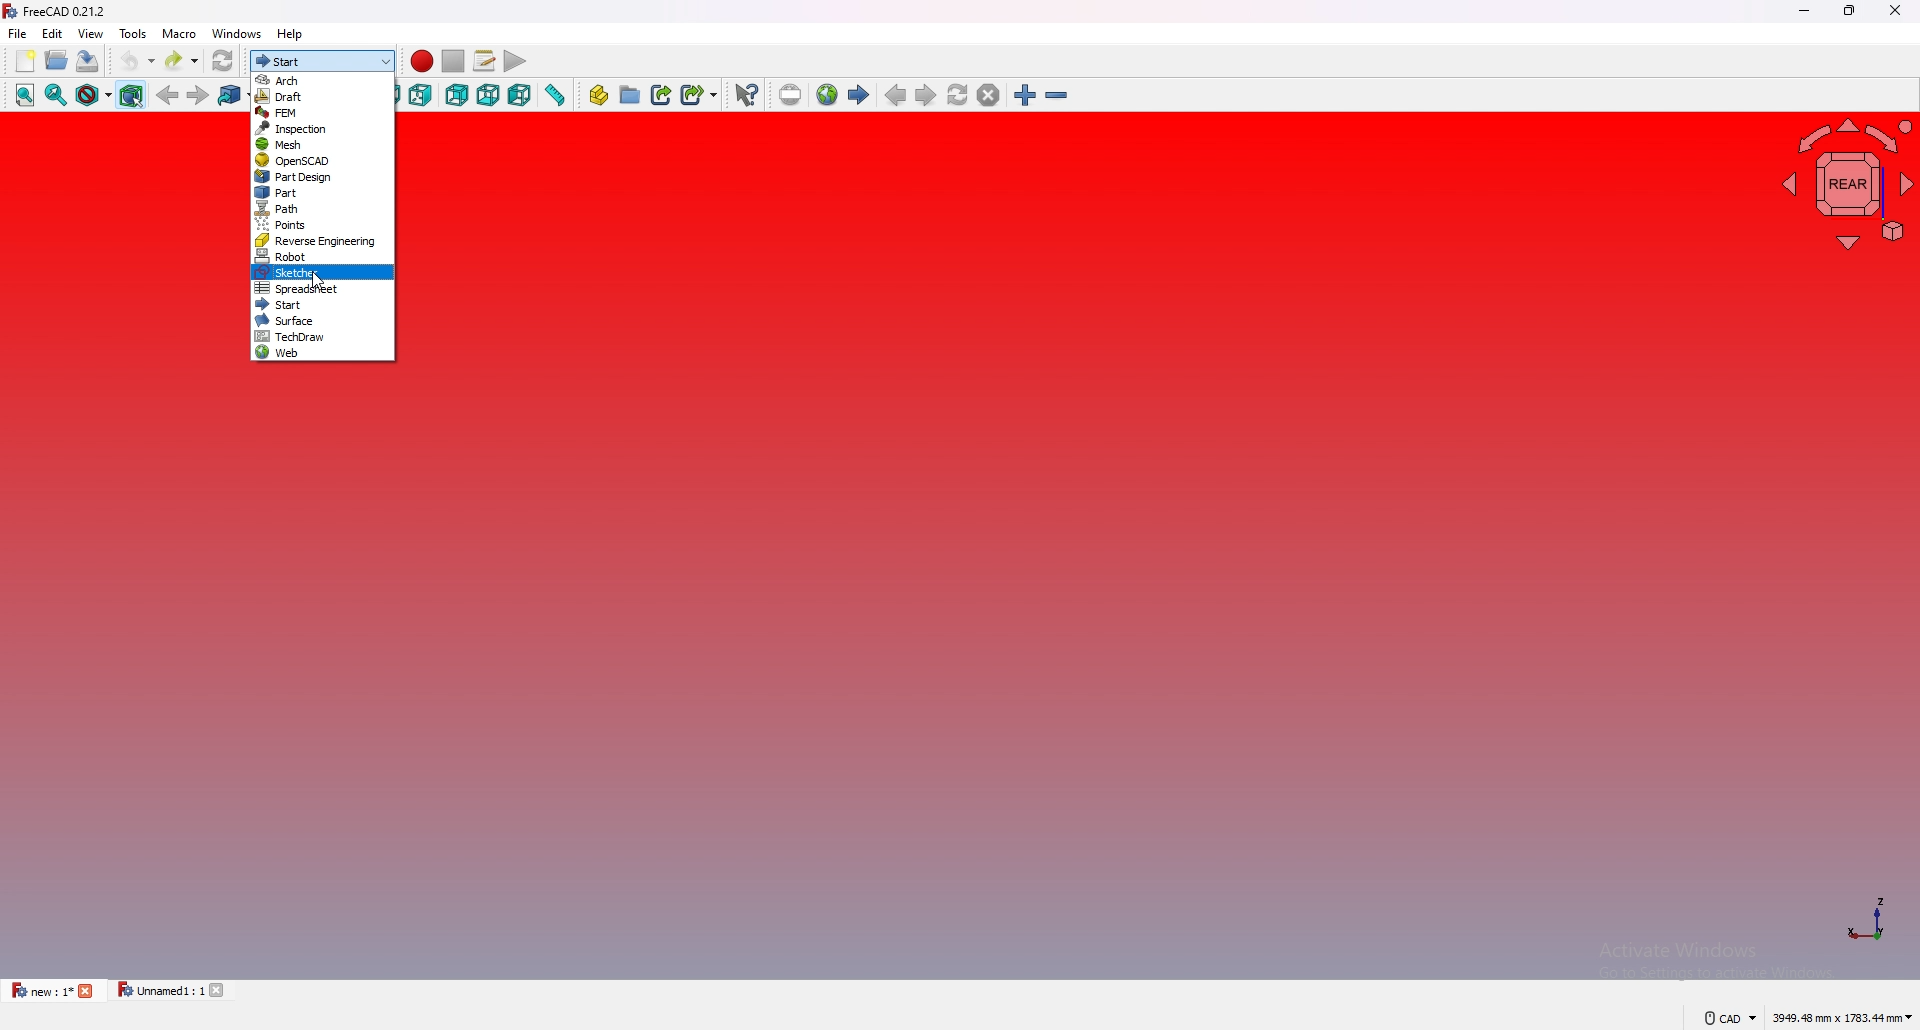 The image size is (1920, 1030). I want to click on previous page, so click(895, 94).